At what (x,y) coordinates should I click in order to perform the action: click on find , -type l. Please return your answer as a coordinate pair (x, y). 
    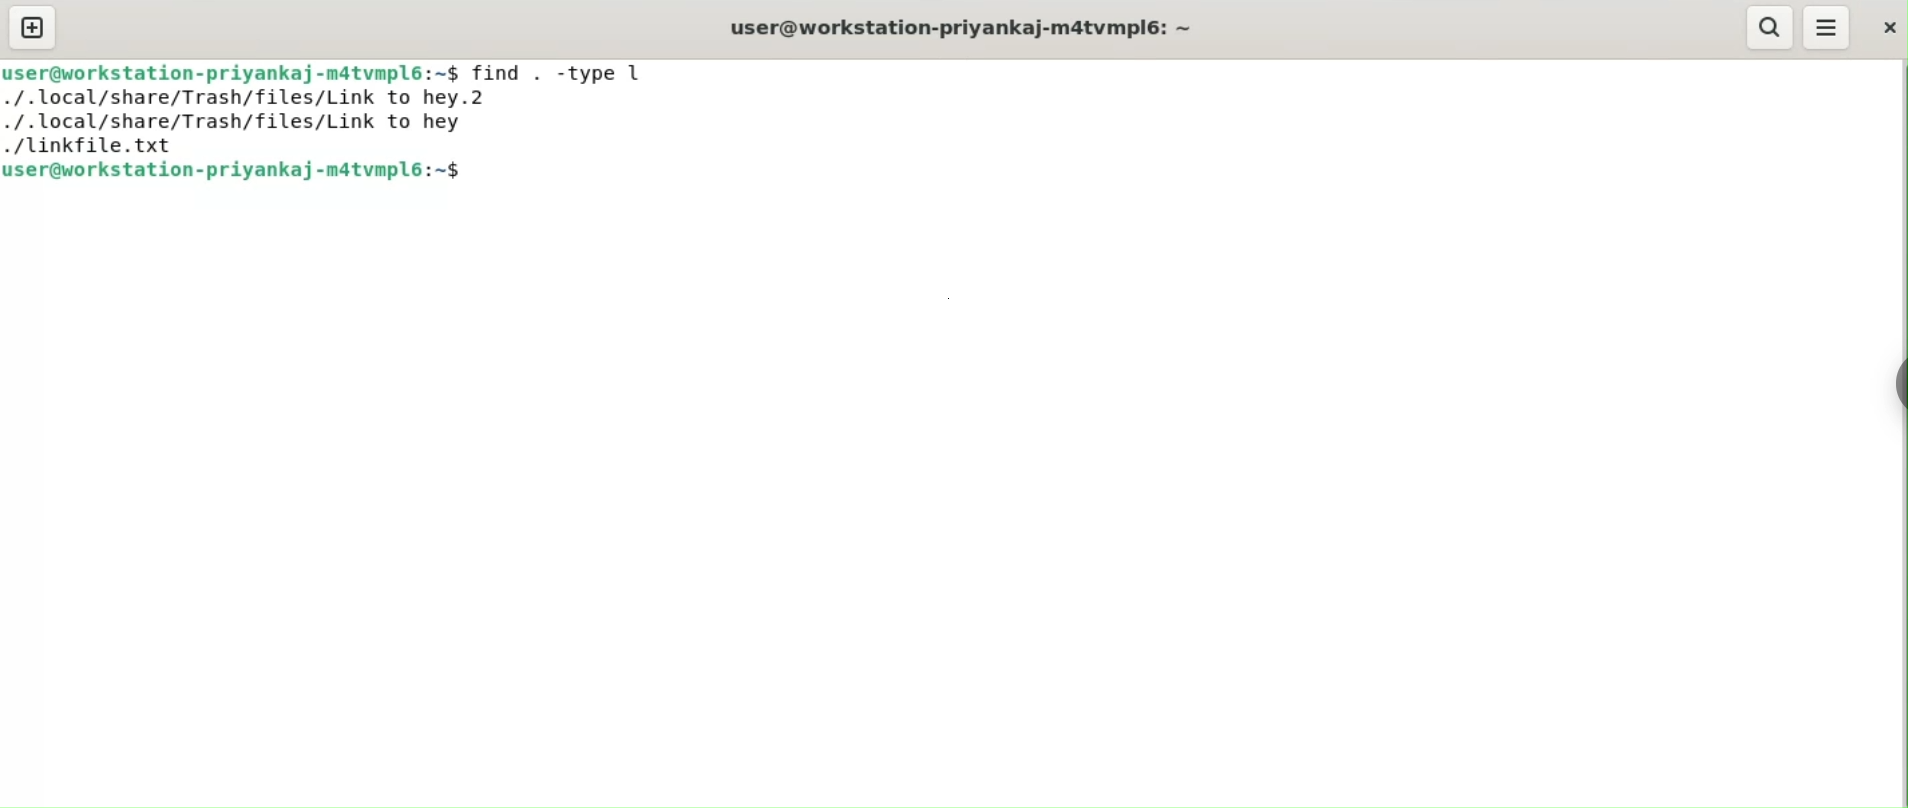
    Looking at the image, I should click on (564, 74).